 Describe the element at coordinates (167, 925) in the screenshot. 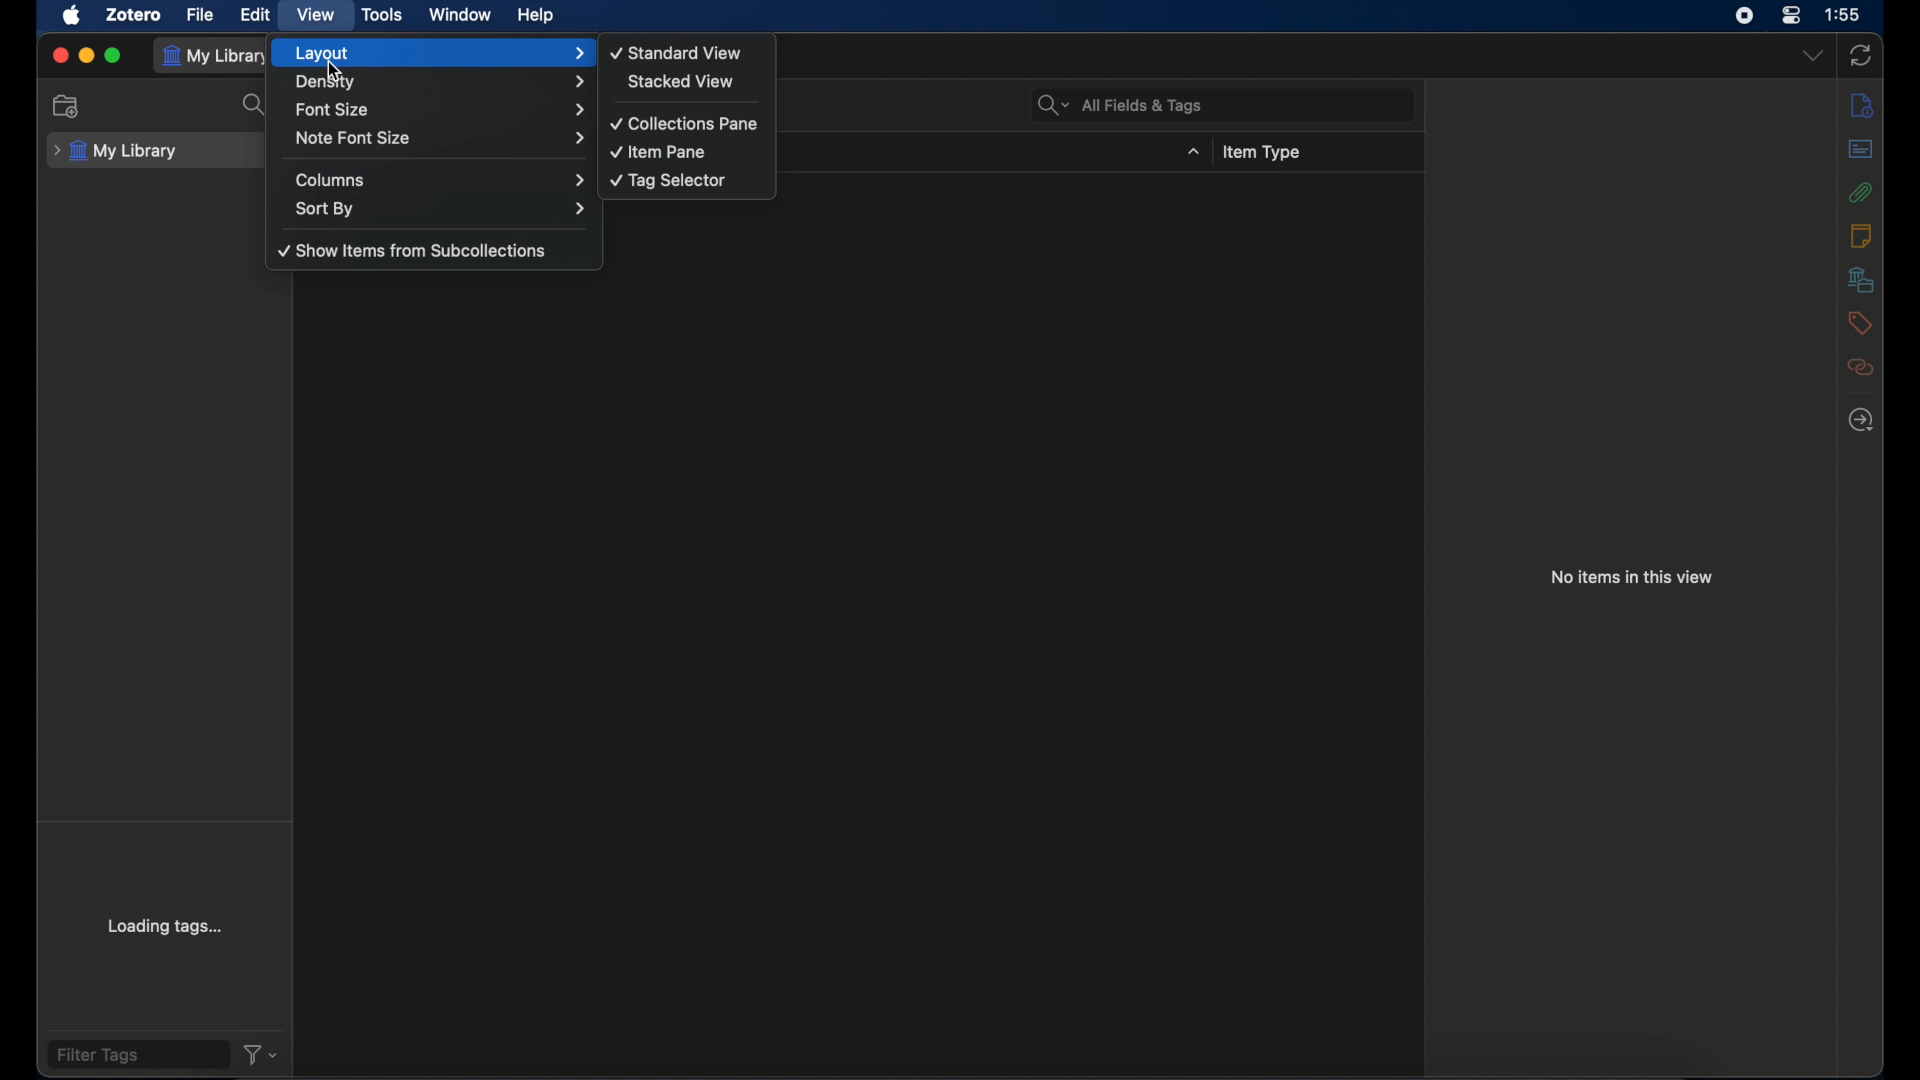

I see `loading tags` at that location.